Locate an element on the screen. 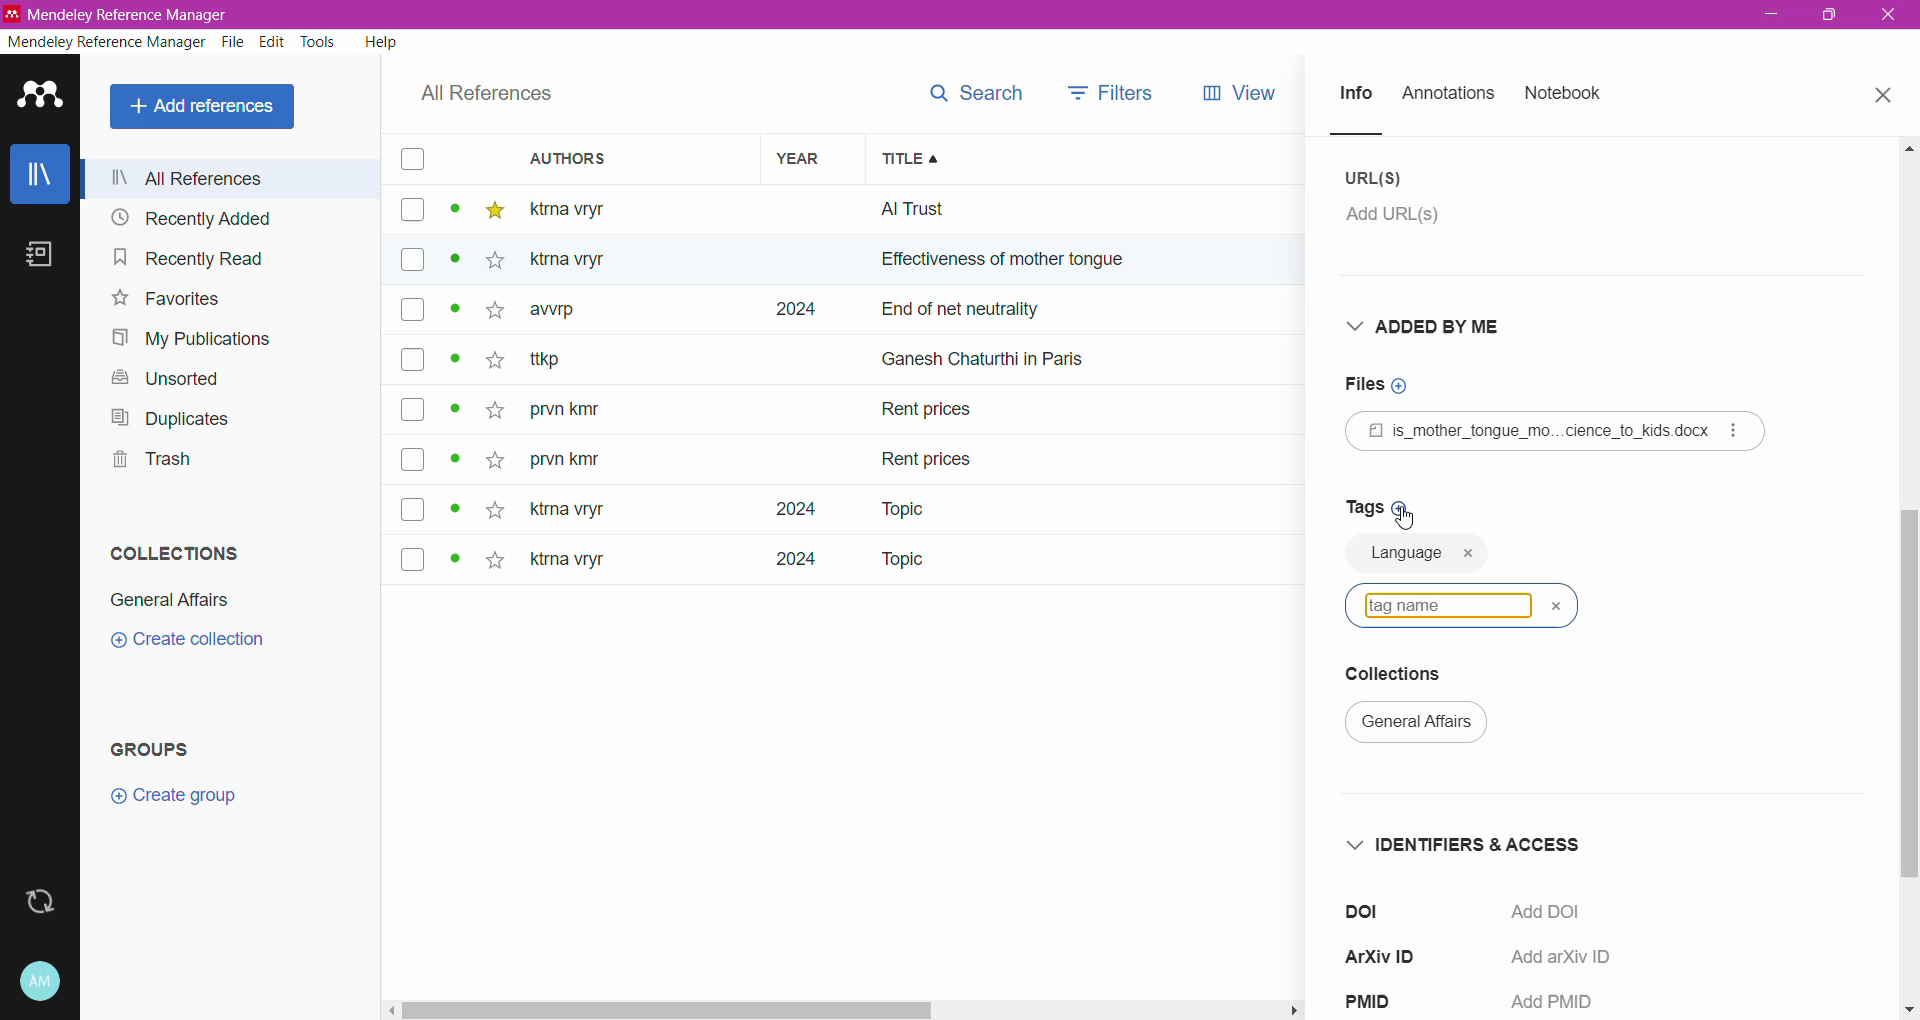 The image size is (1920, 1020). Authors is located at coordinates (617, 158).